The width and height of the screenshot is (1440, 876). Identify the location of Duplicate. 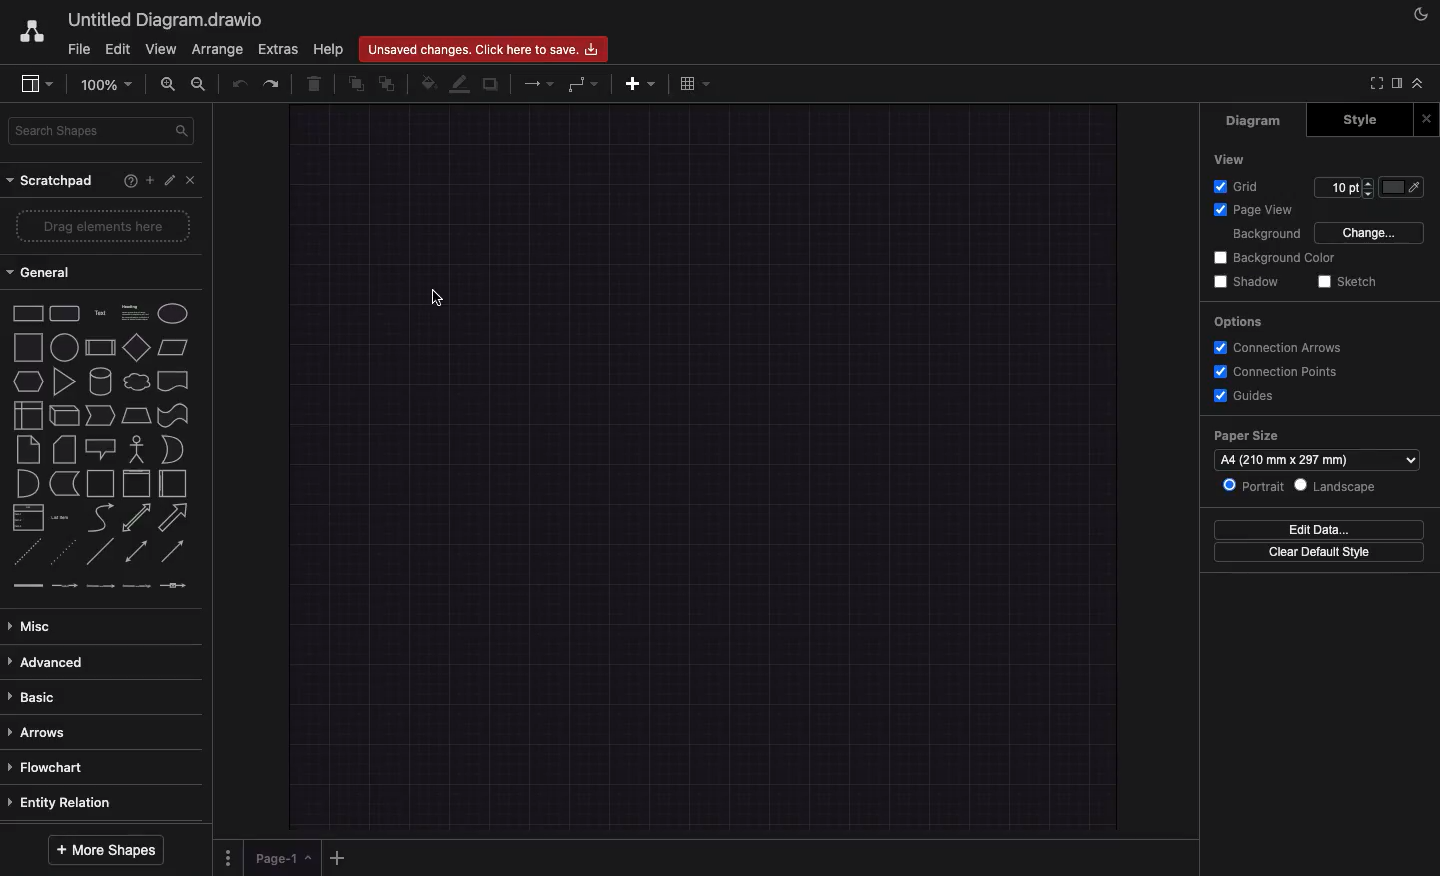
(490, 84).